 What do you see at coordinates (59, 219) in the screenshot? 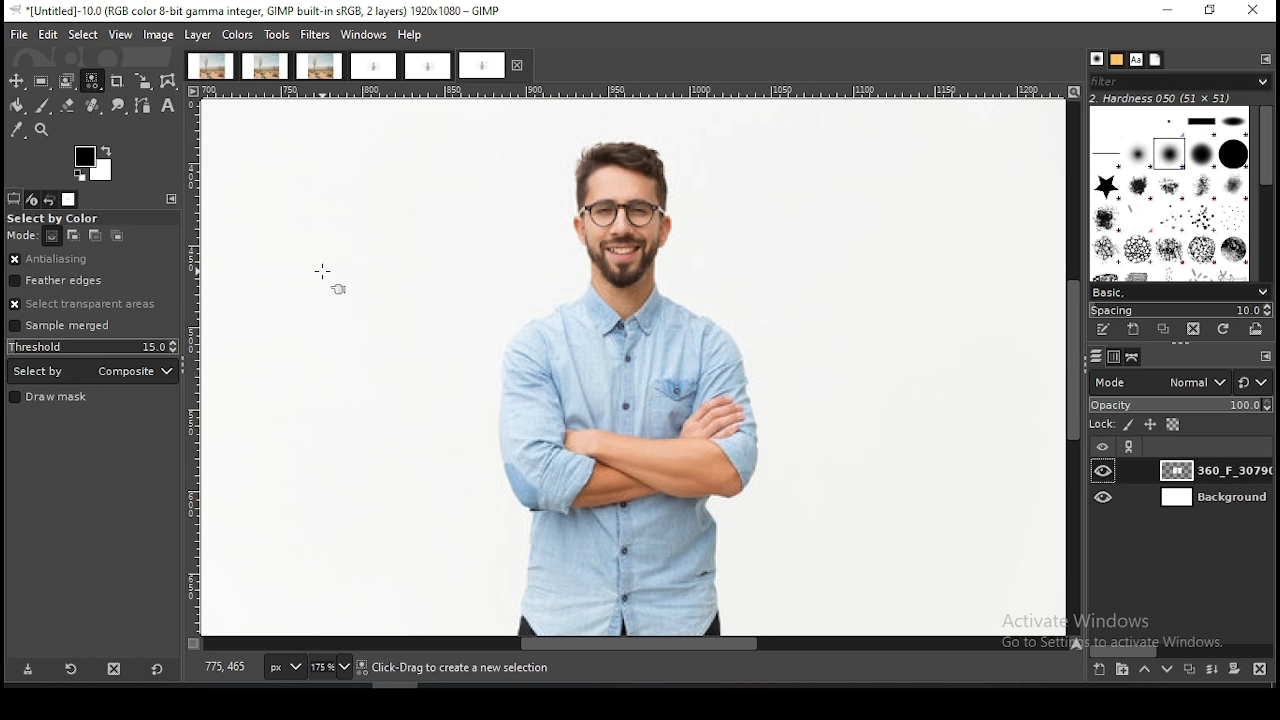
I see `select by color` at bounding box center [59, 219].